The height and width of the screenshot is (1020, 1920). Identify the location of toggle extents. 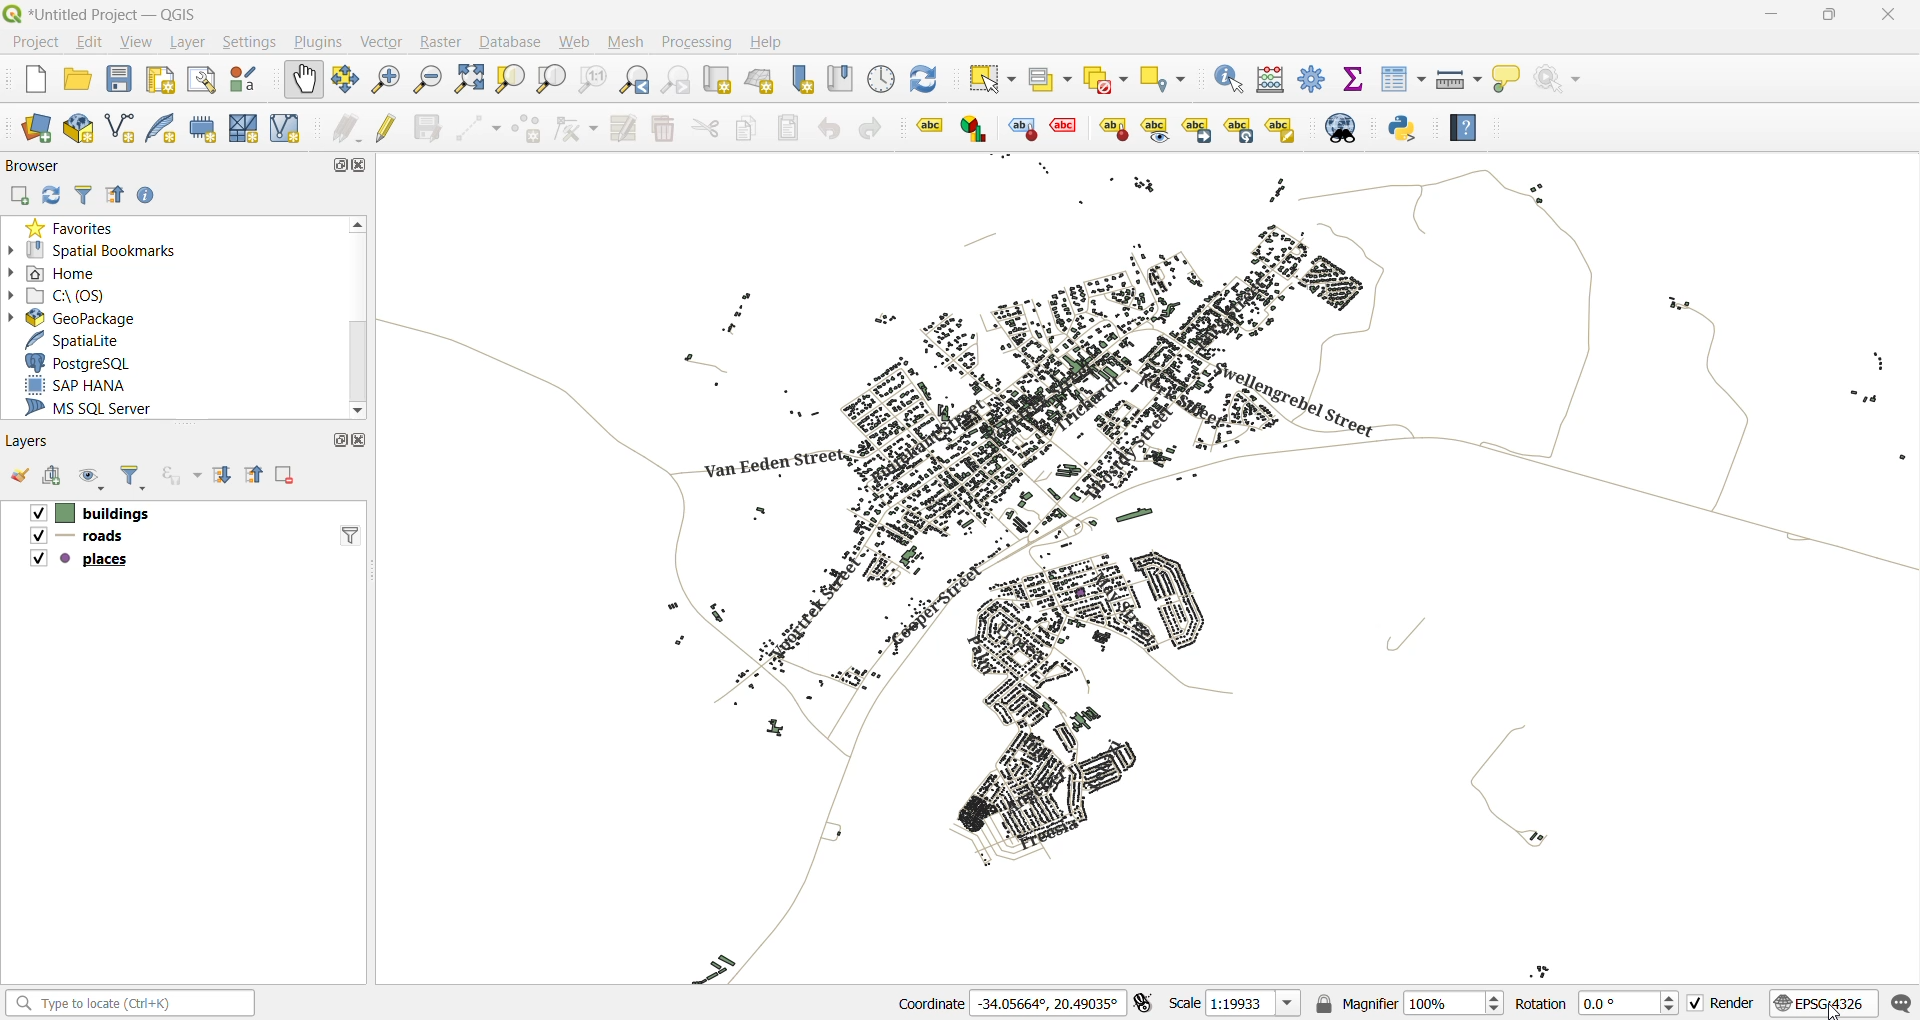
(1147, 1003).